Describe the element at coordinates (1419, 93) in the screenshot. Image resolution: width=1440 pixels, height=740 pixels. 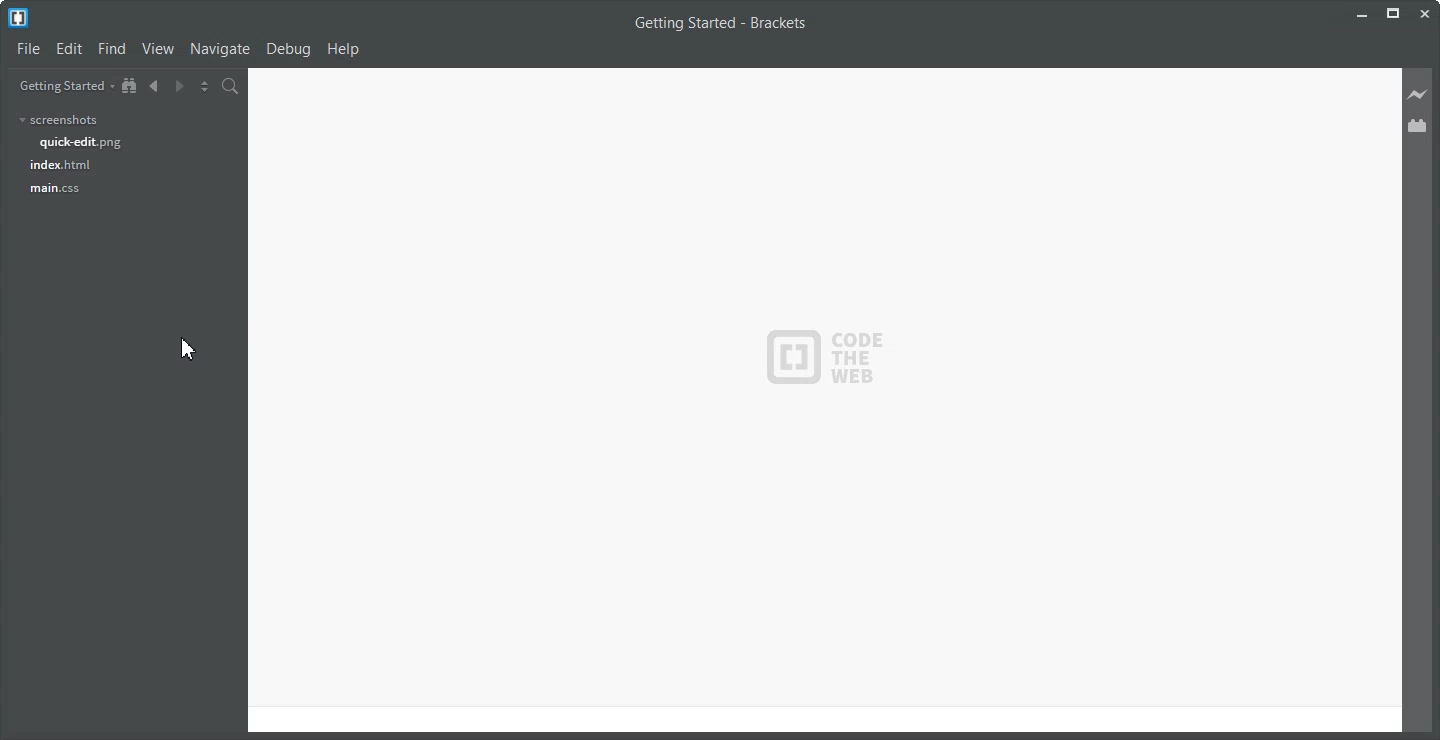
I see `Live Preview` at that location.